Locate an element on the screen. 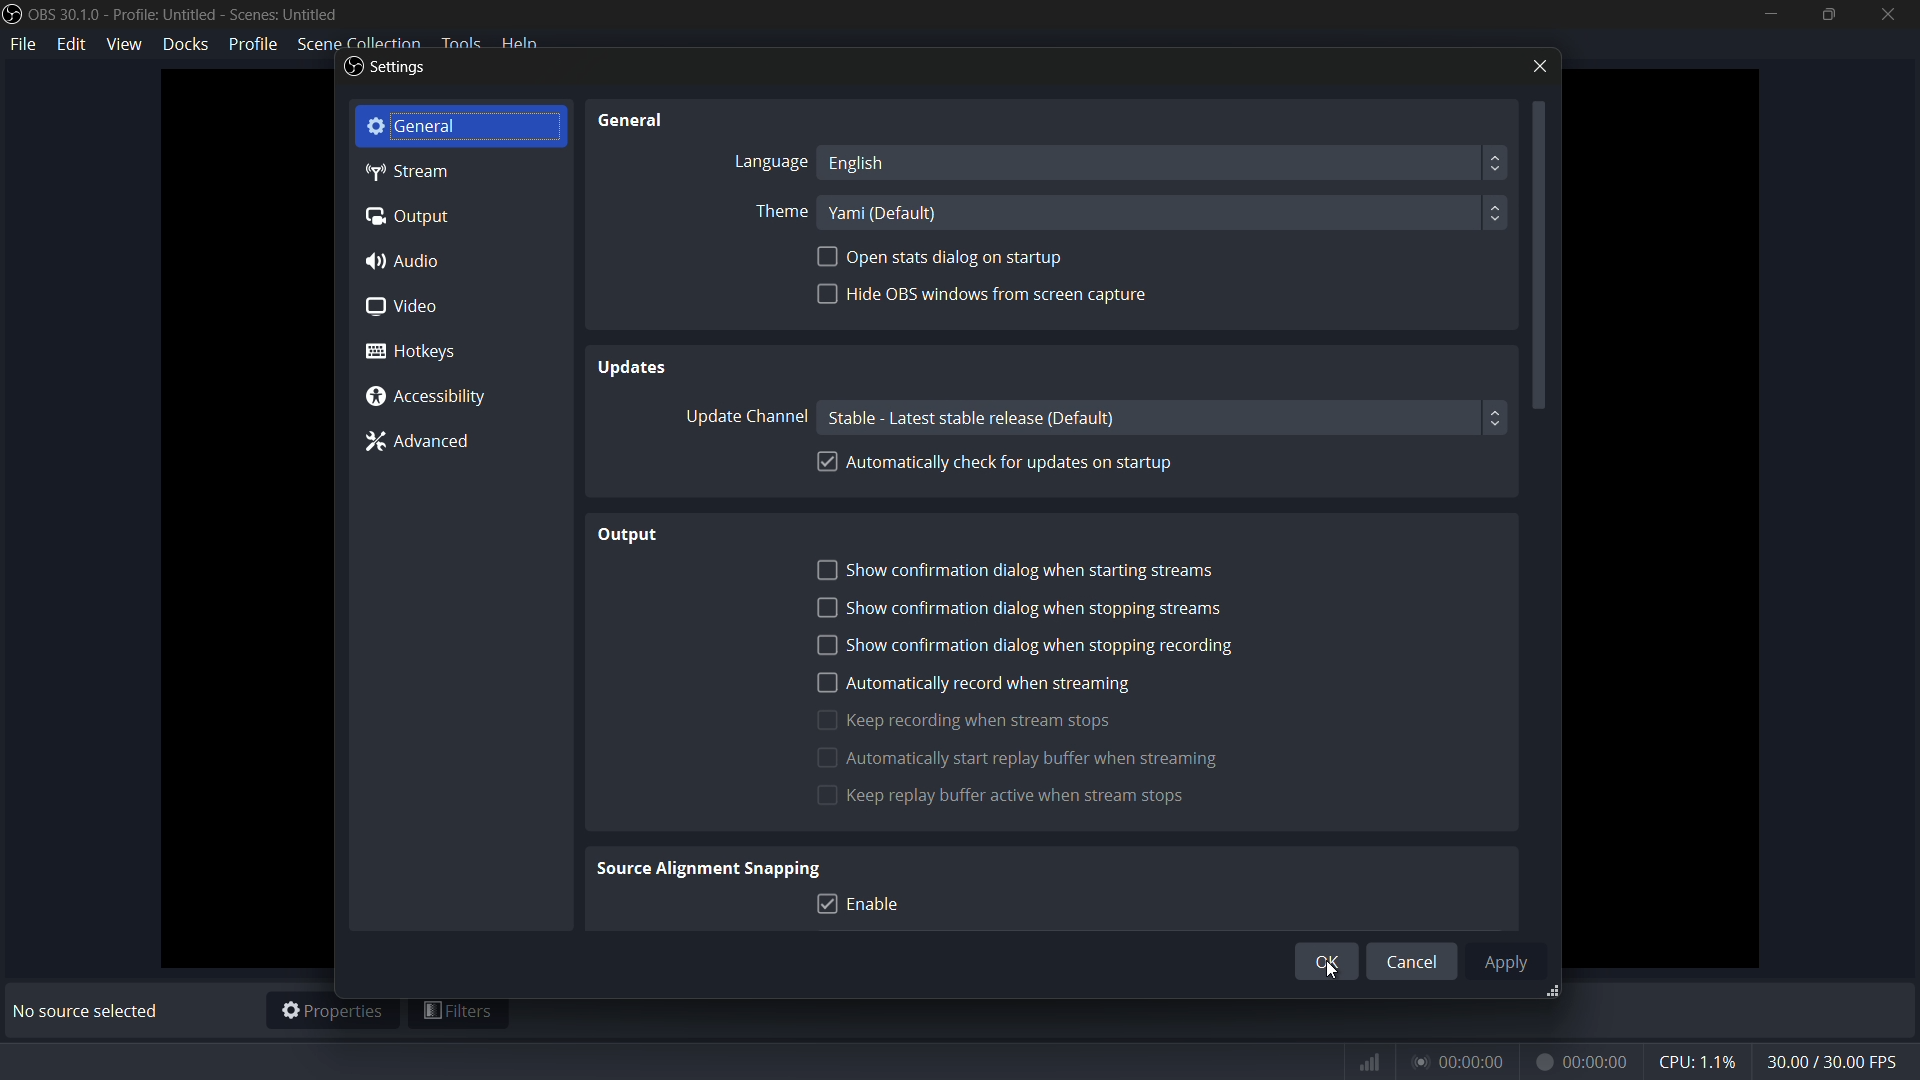 This screenshot has width=1920, height=1080. Advance is located at coordinates (428, 445).